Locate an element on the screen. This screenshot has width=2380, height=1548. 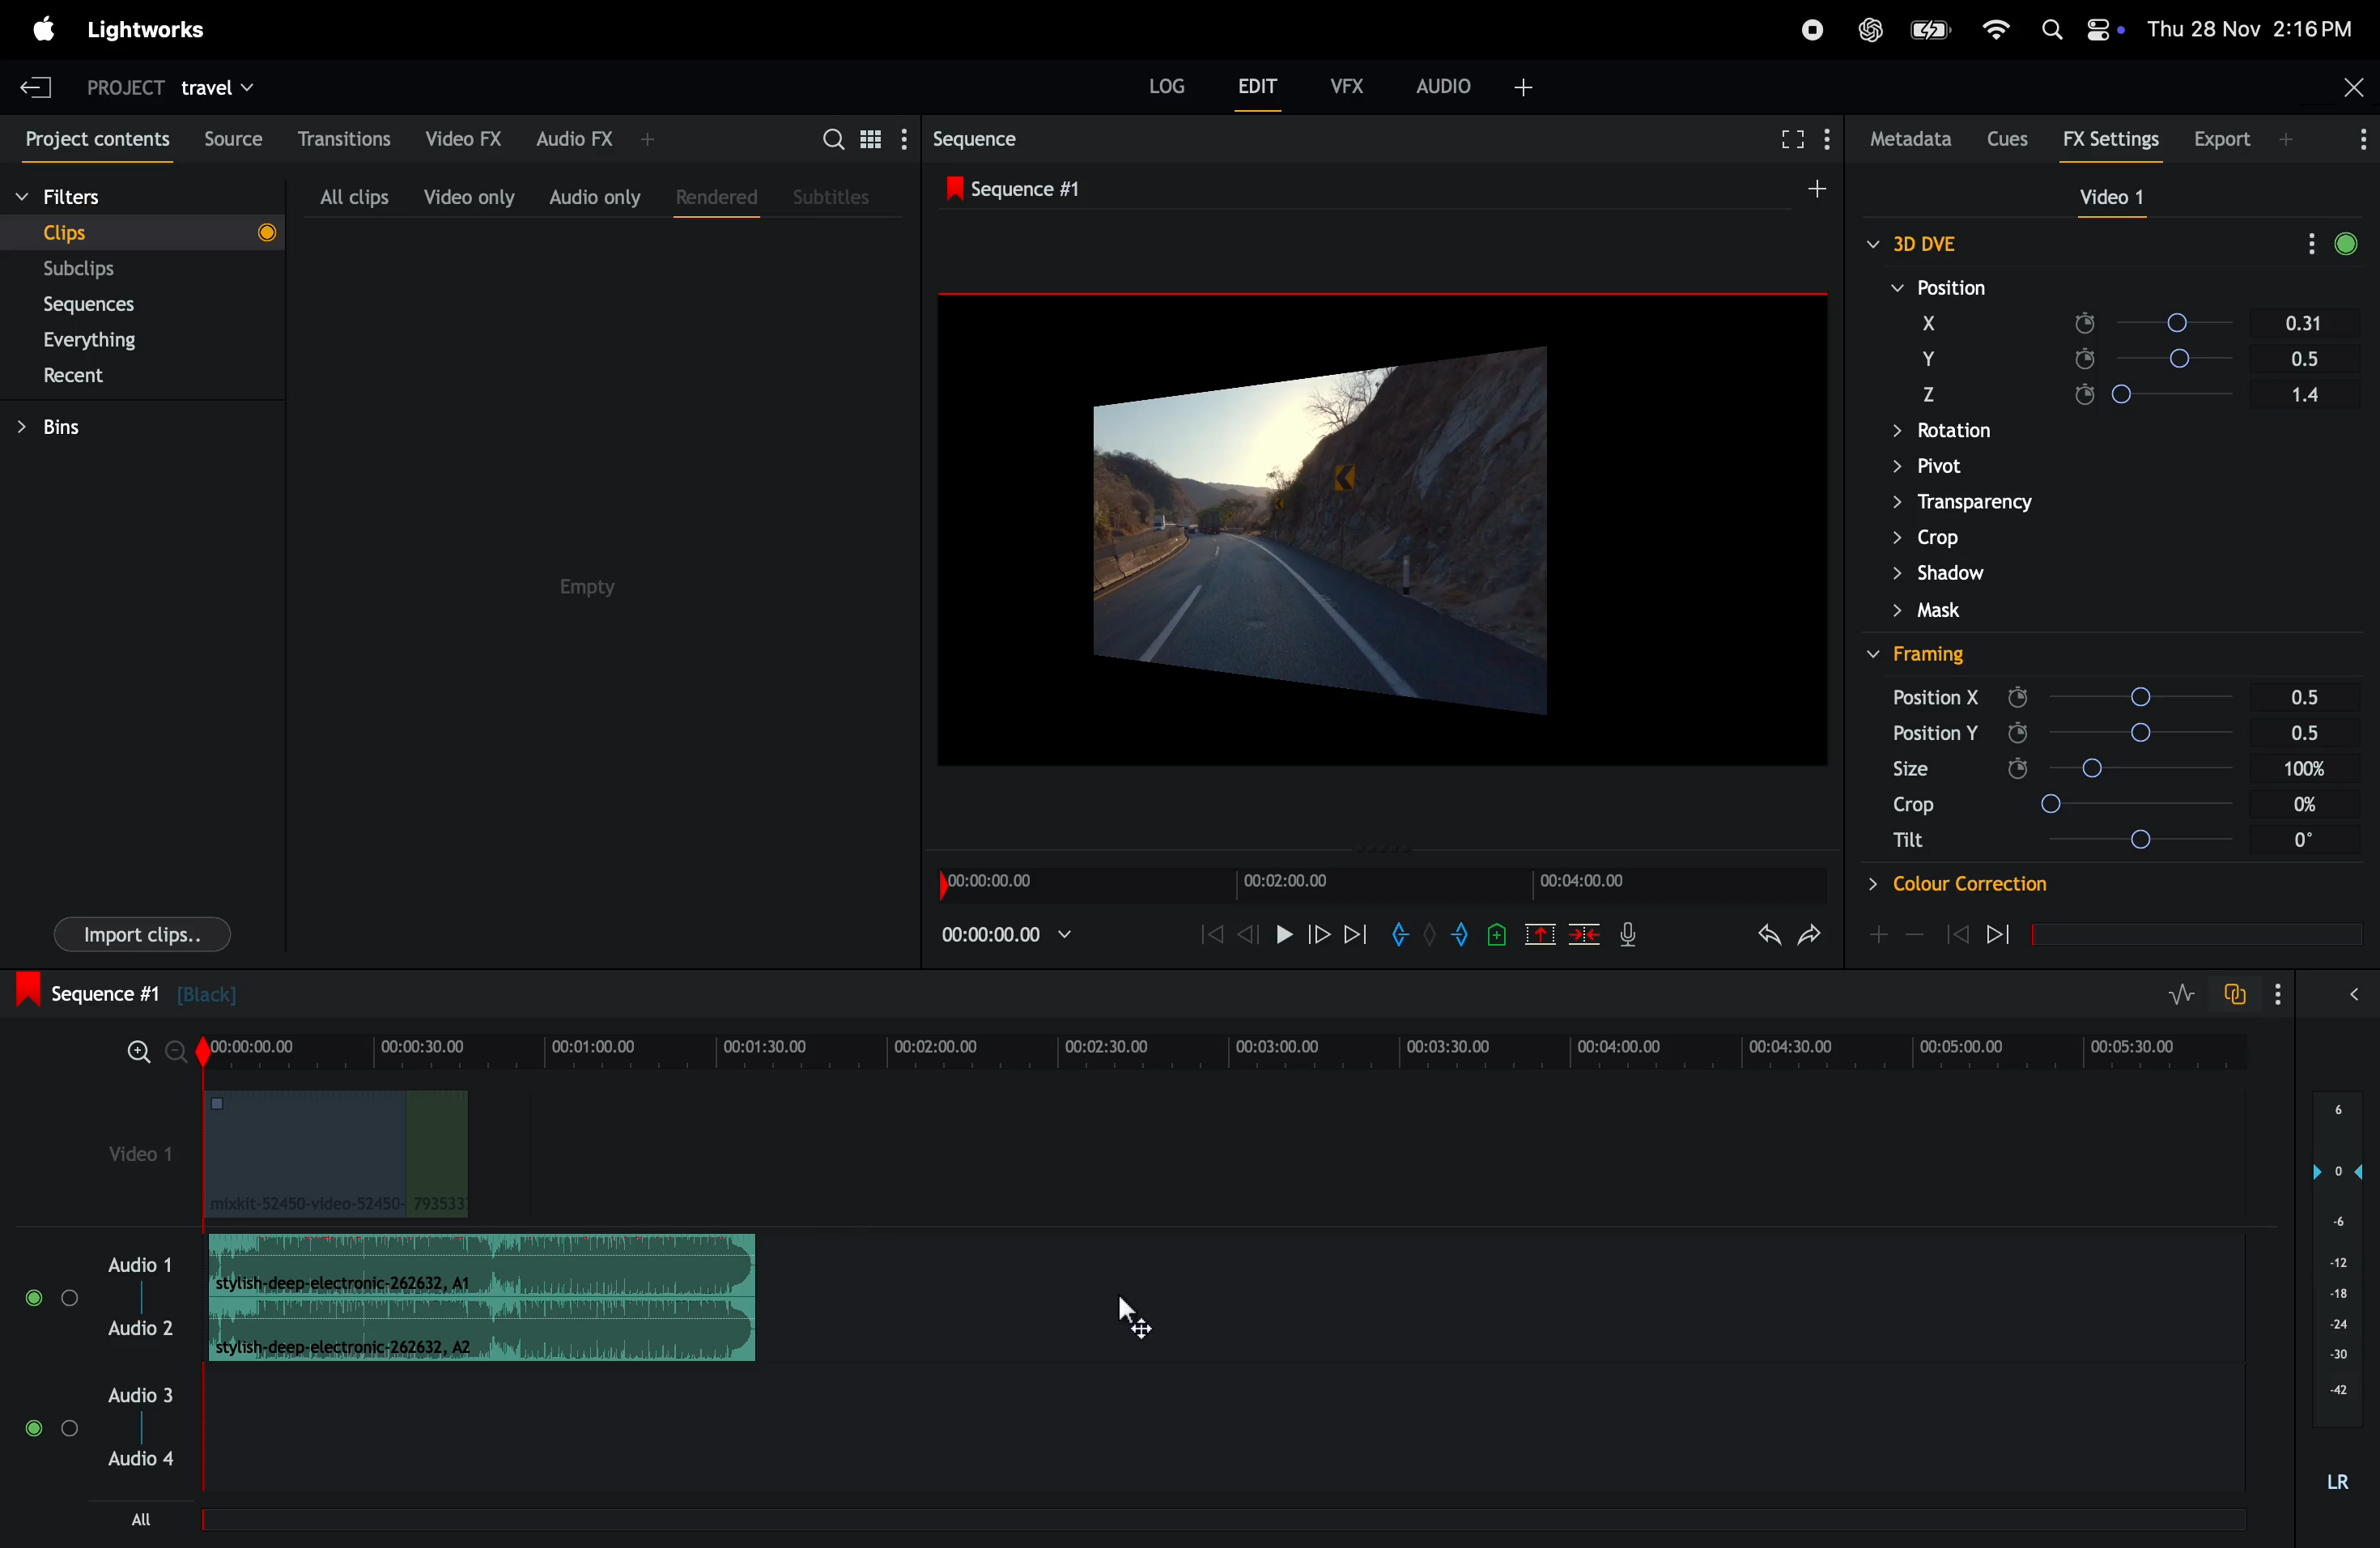
 is located at coordinates (2141, 733).